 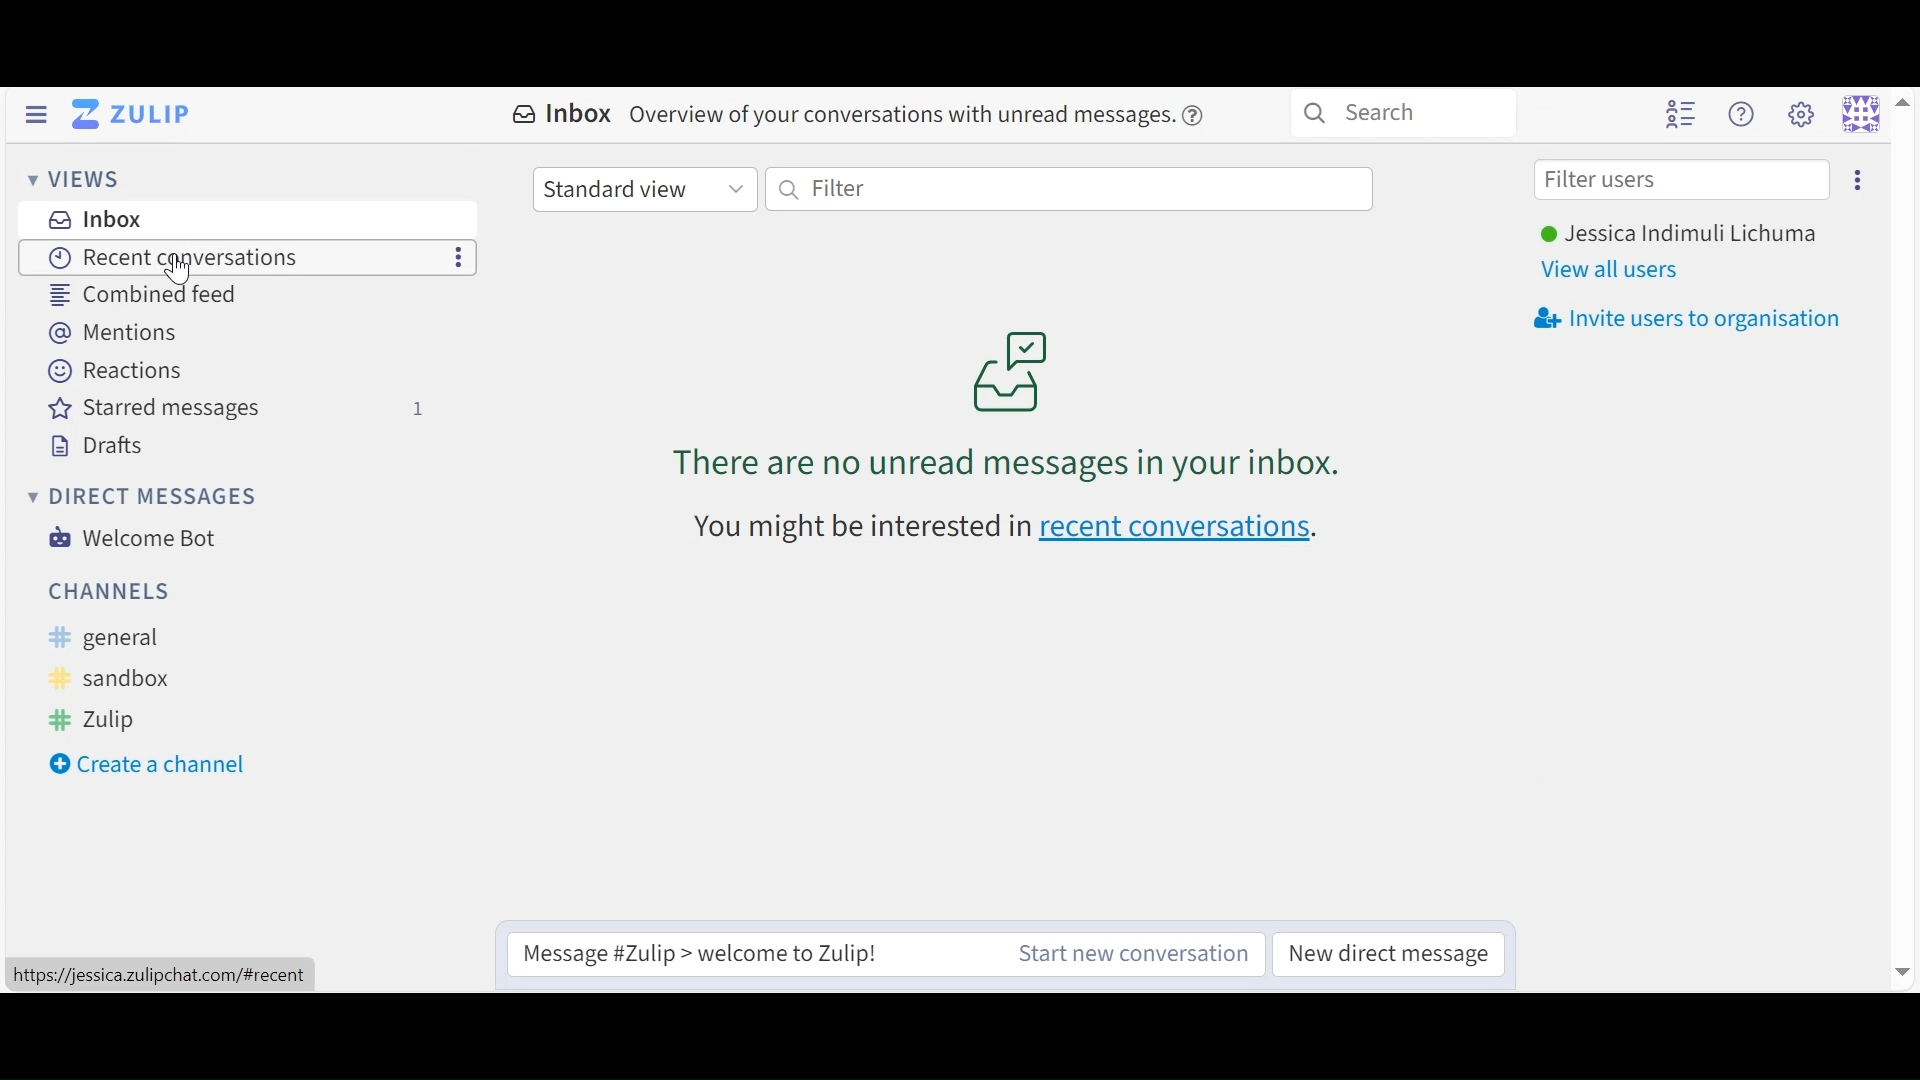 I want to click on Welcome Bot, so click(x=133, y=539).